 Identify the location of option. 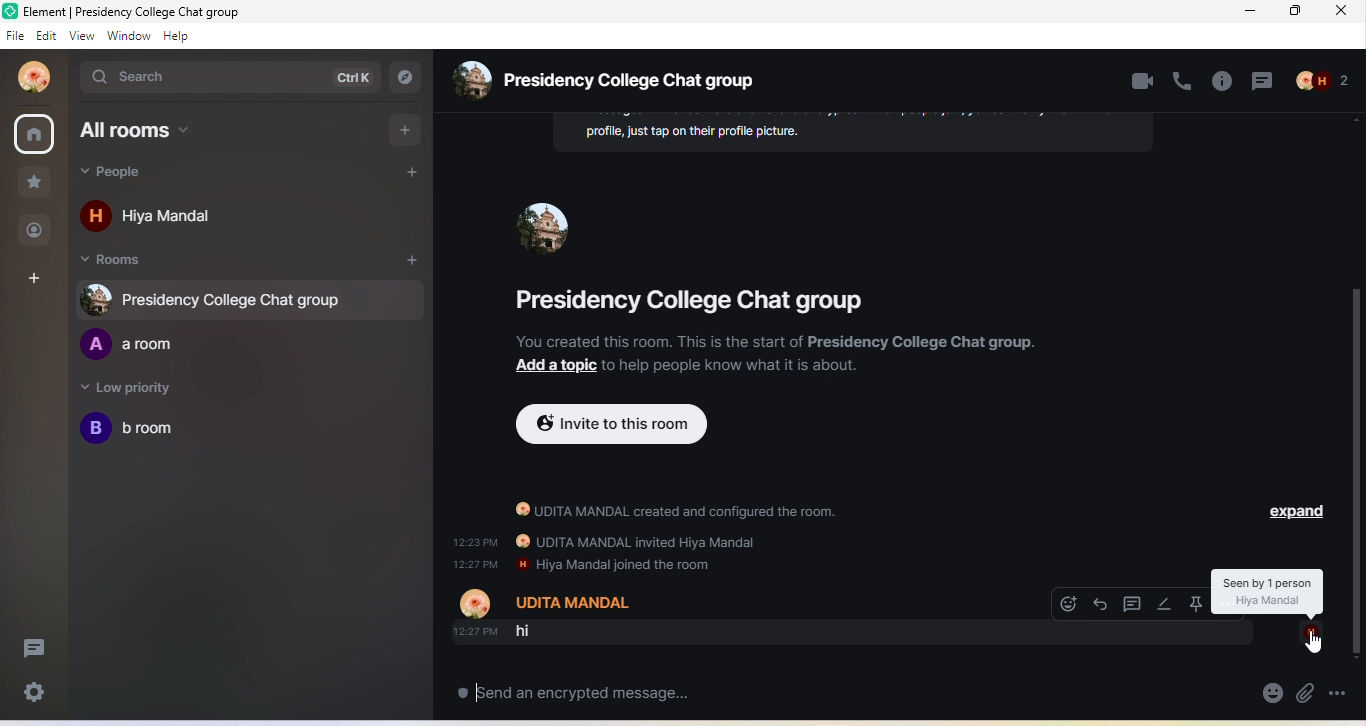
(1347, 692).